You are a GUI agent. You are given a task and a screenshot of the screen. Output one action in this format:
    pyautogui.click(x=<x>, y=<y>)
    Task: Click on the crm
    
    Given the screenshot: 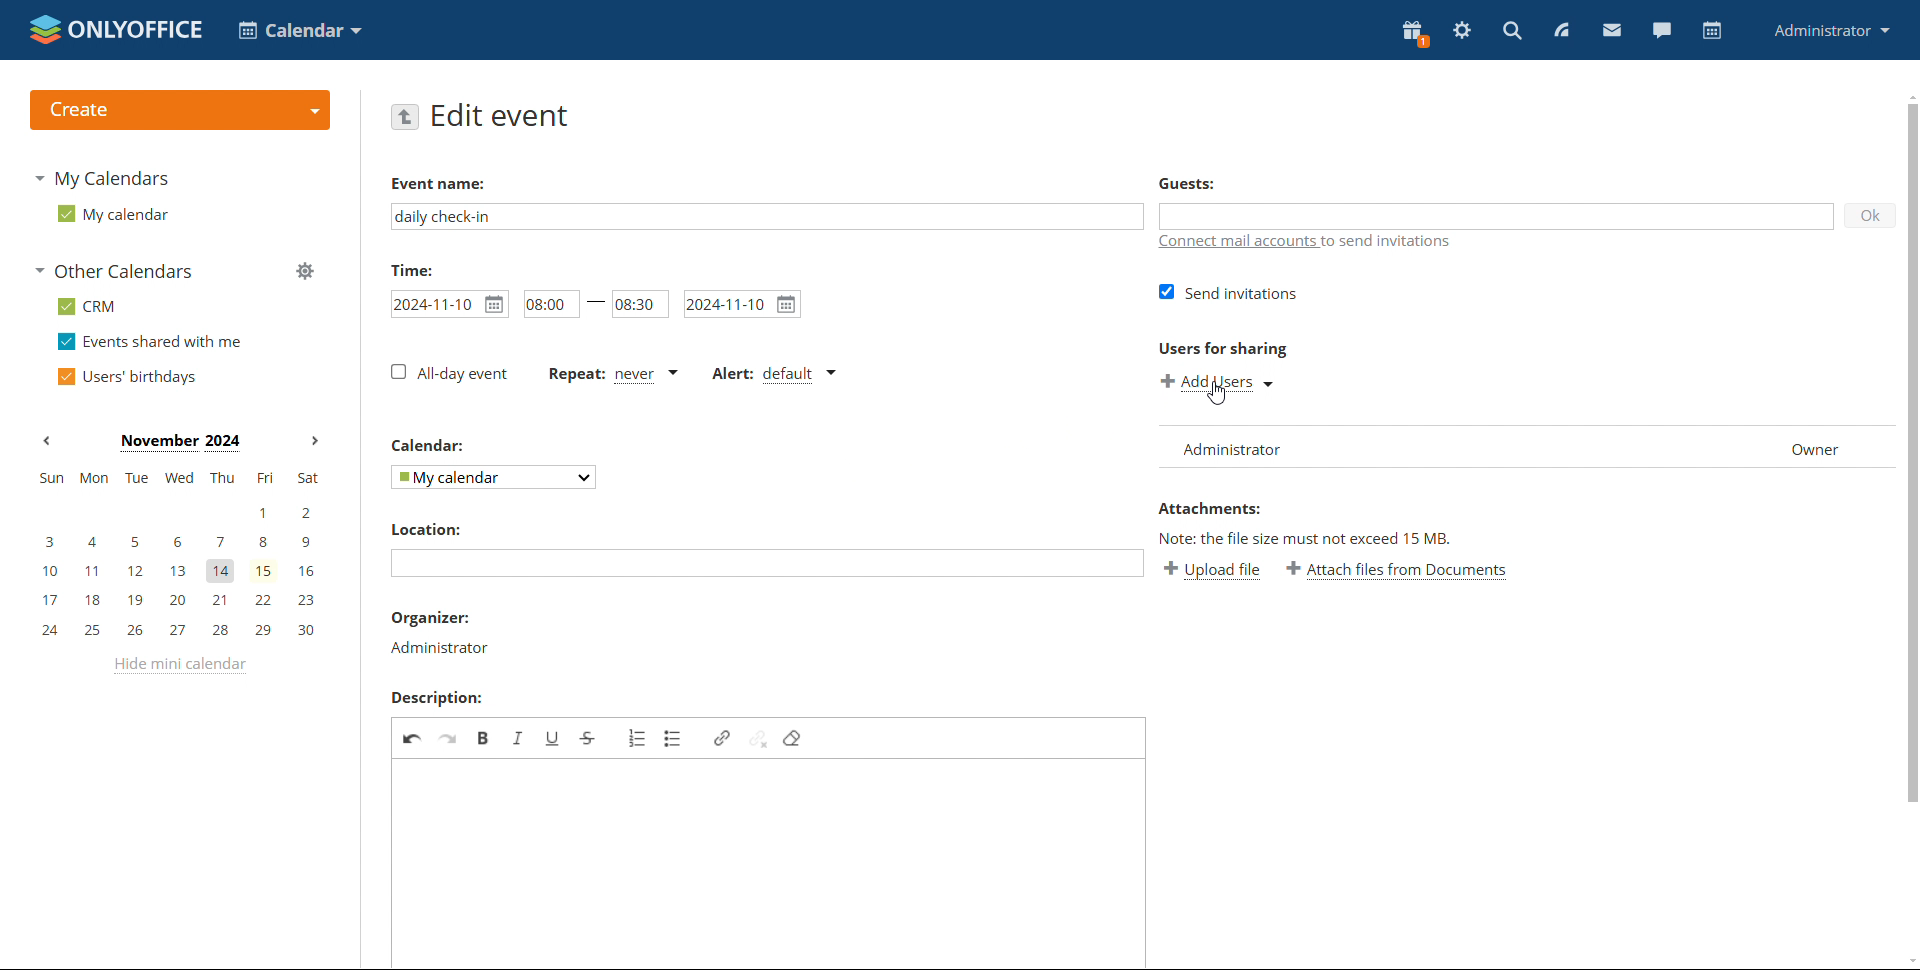 What is the action you would take?
    pyautogui.click(x=86, y=306)
    